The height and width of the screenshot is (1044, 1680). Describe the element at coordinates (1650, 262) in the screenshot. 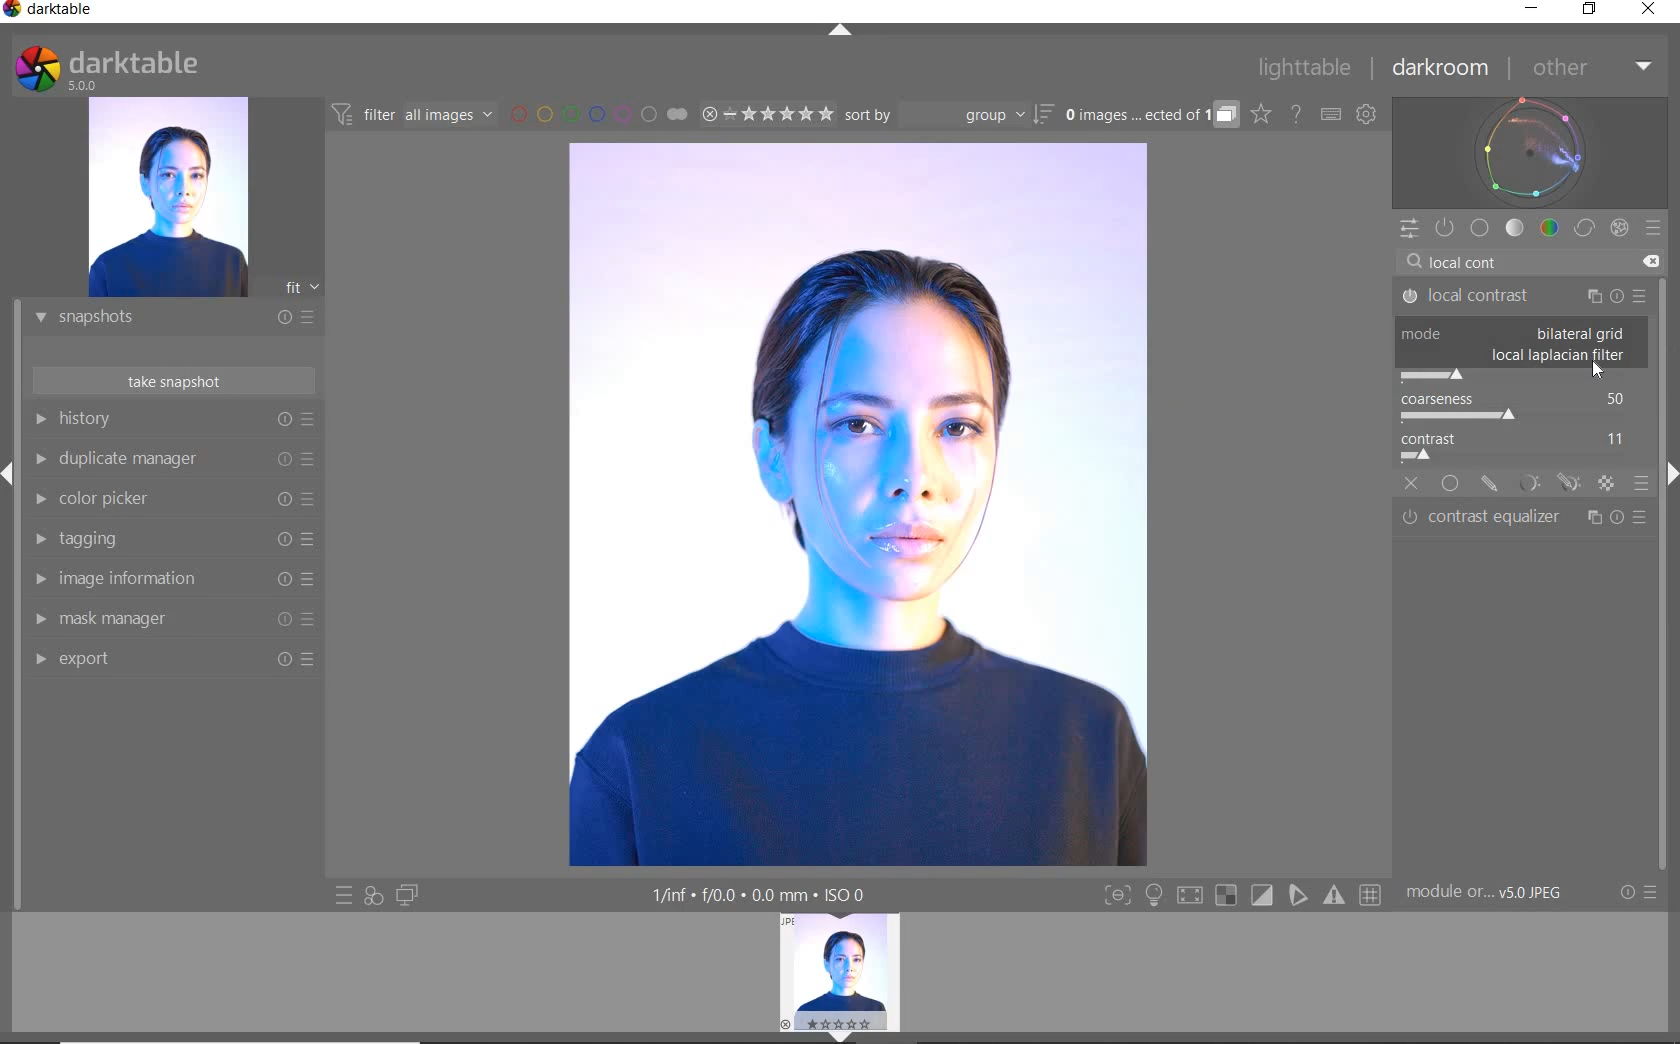

I see `Clear` at that location.